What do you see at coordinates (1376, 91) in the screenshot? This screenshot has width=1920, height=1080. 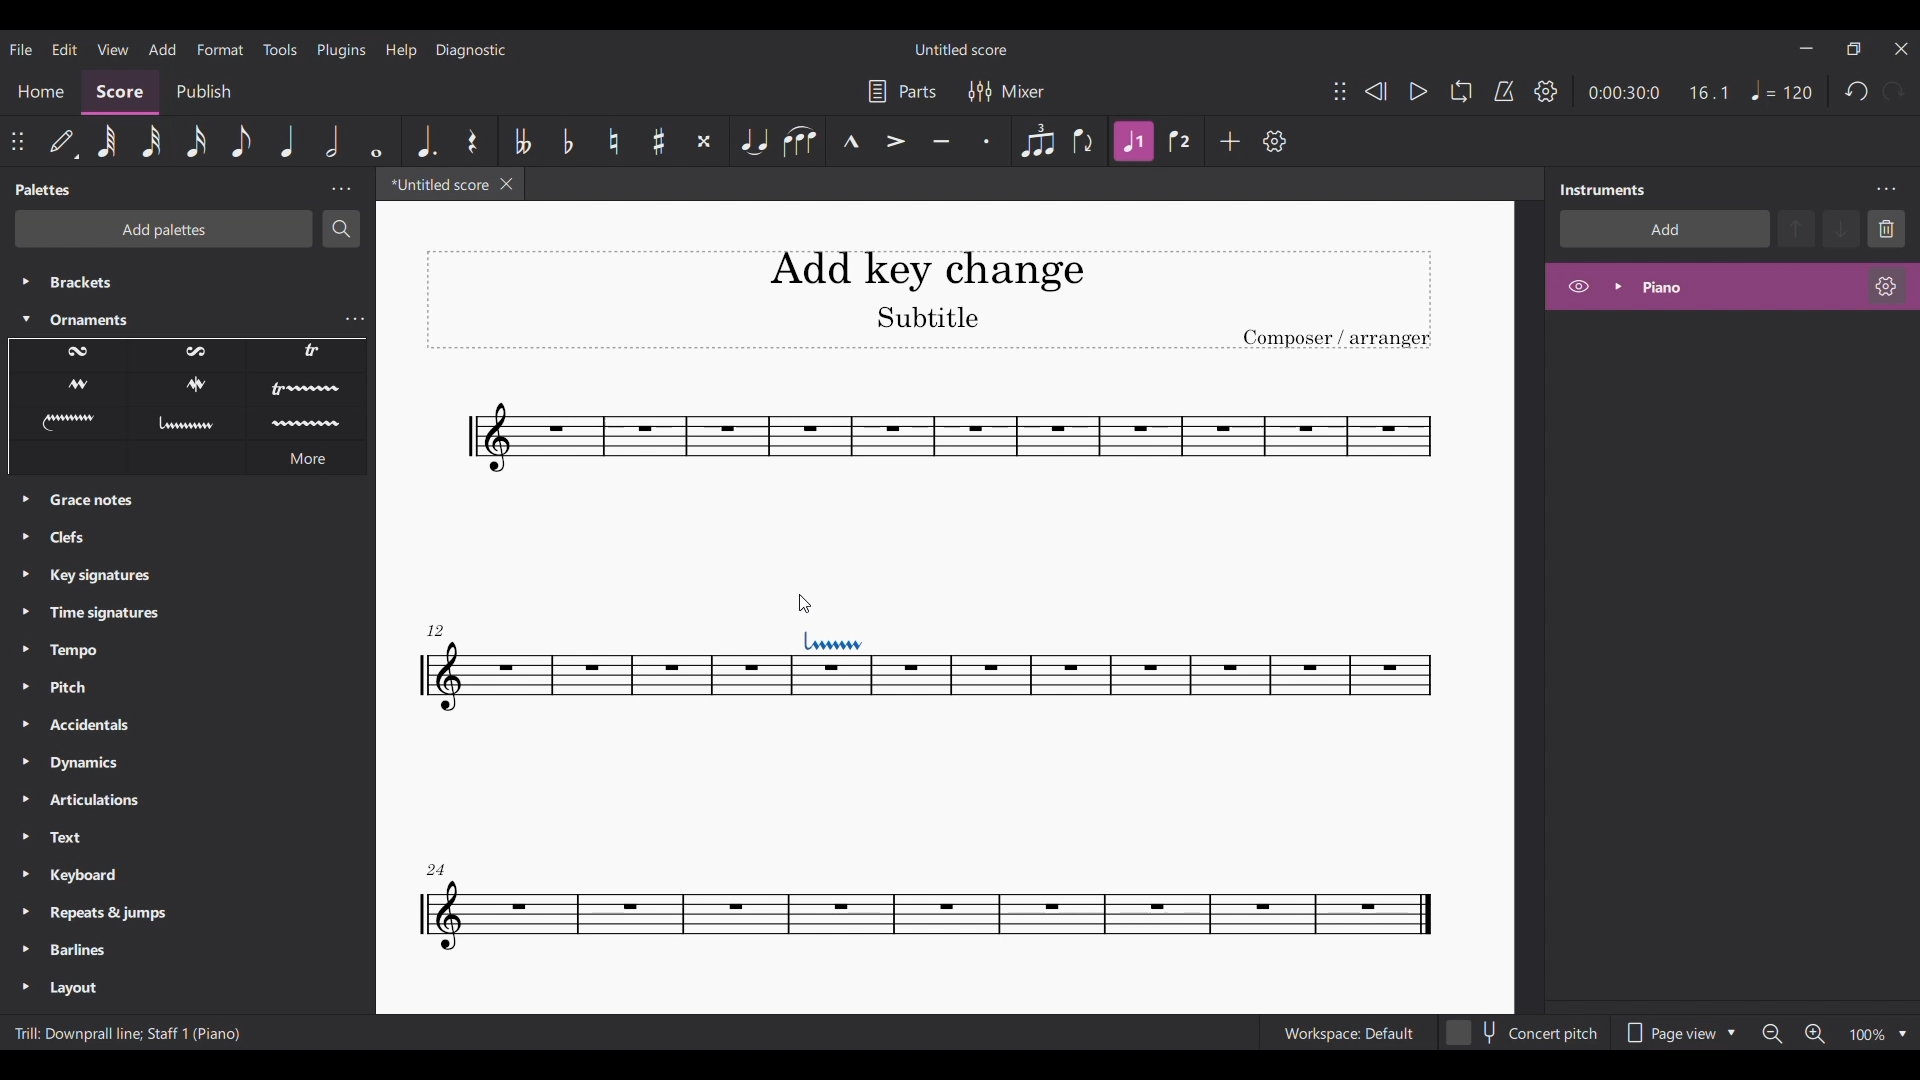 I see `Rewind` at bounding box center [1376, 91].